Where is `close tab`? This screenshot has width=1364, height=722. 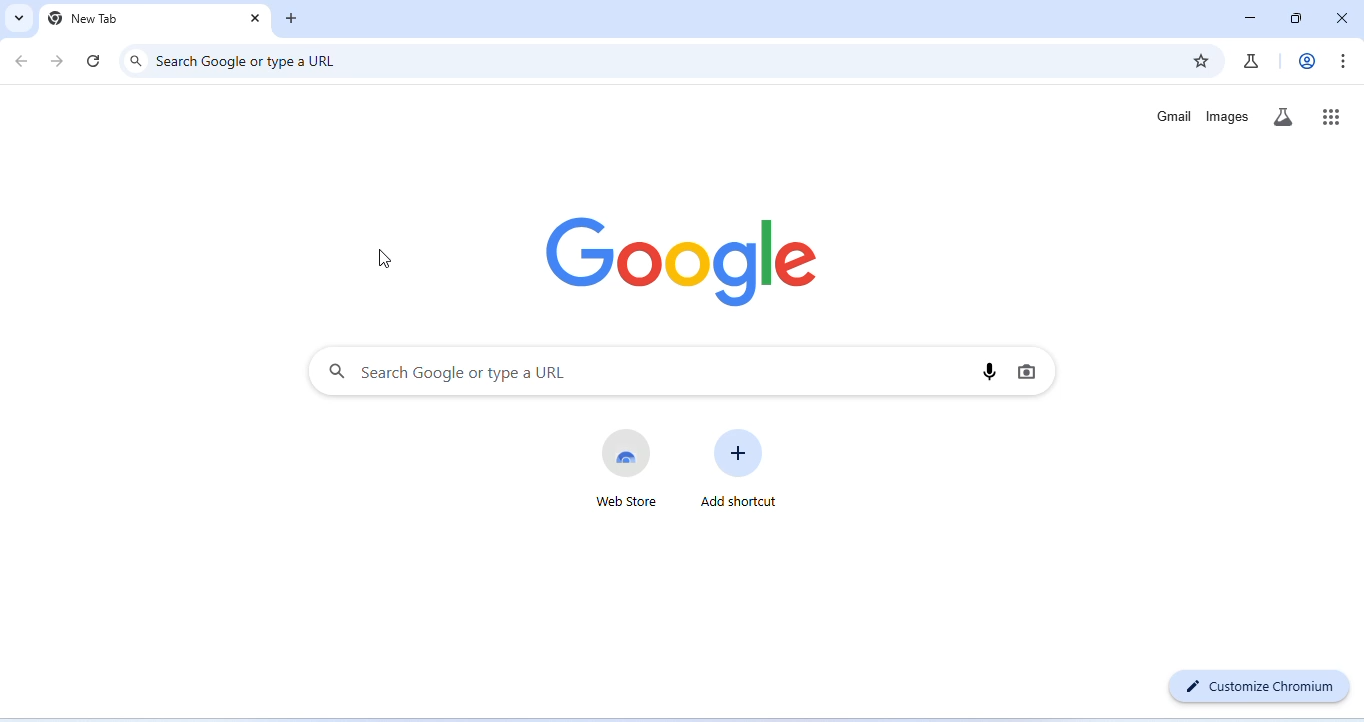
close tab is located at coordinates (256, 19).